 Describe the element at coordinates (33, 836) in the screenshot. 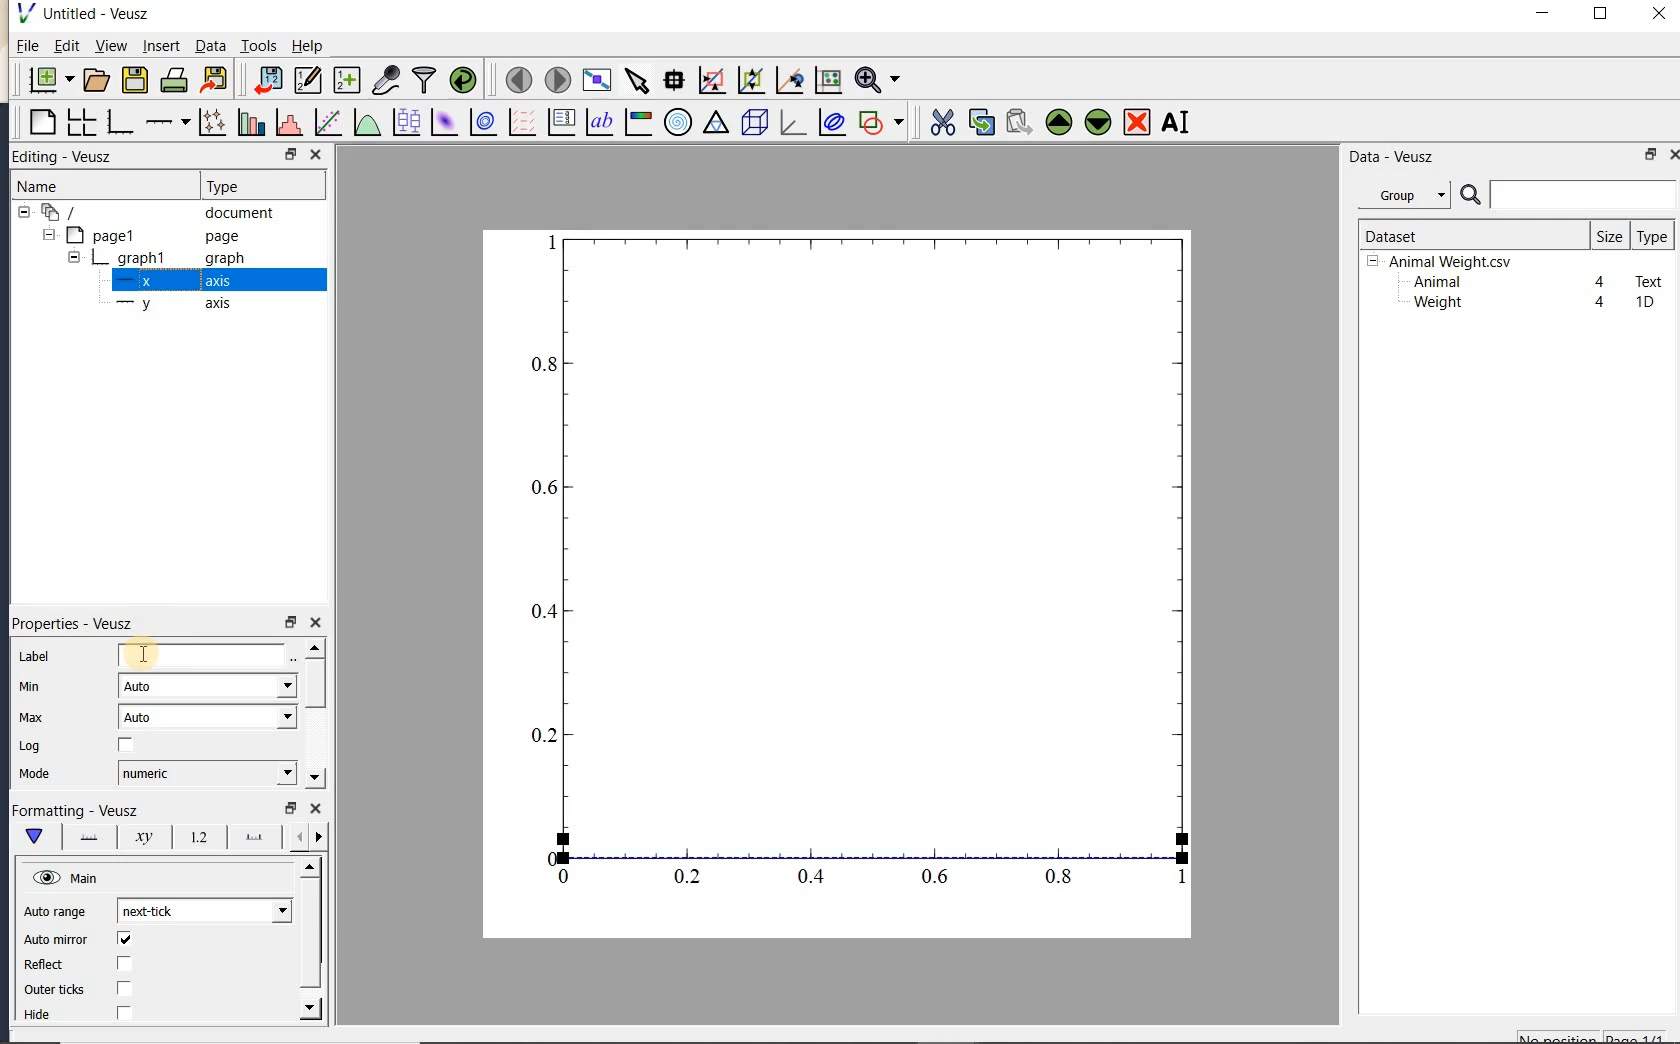

I see `main formatting` at that location.